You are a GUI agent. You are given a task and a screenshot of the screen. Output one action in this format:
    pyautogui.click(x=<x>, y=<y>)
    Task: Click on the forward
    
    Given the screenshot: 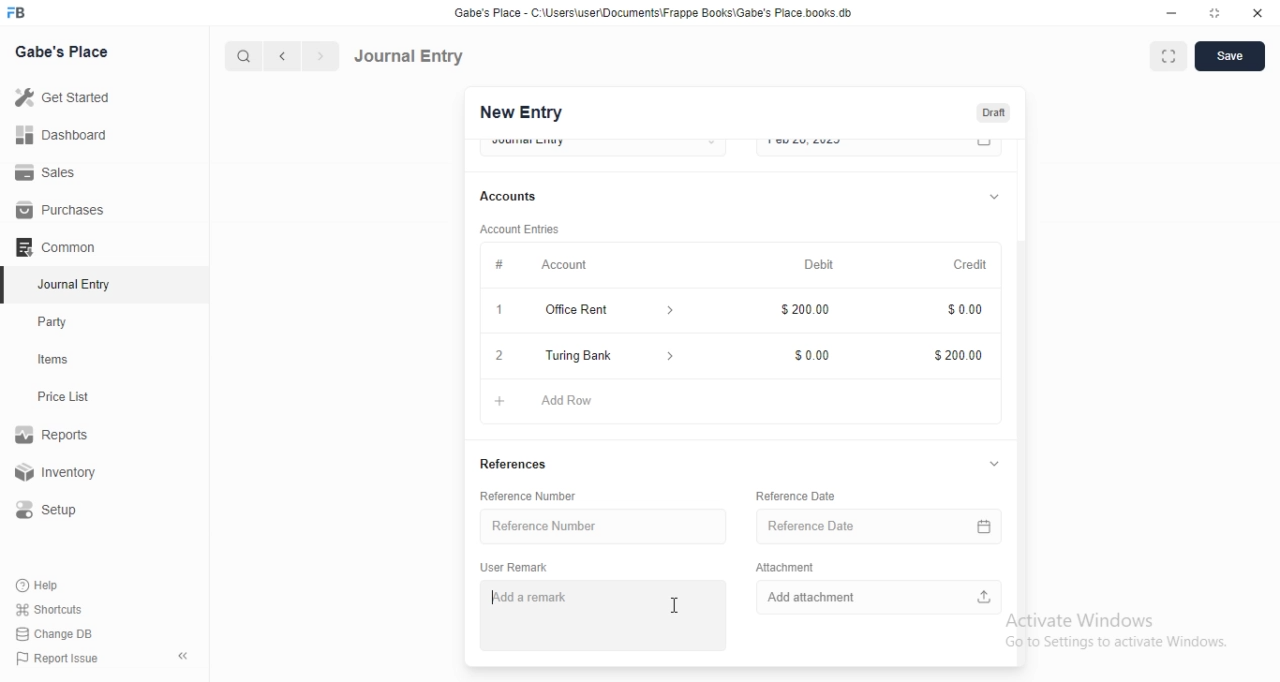 What is the action you would take?
    pyautogui.click(x=322, y=56)
    